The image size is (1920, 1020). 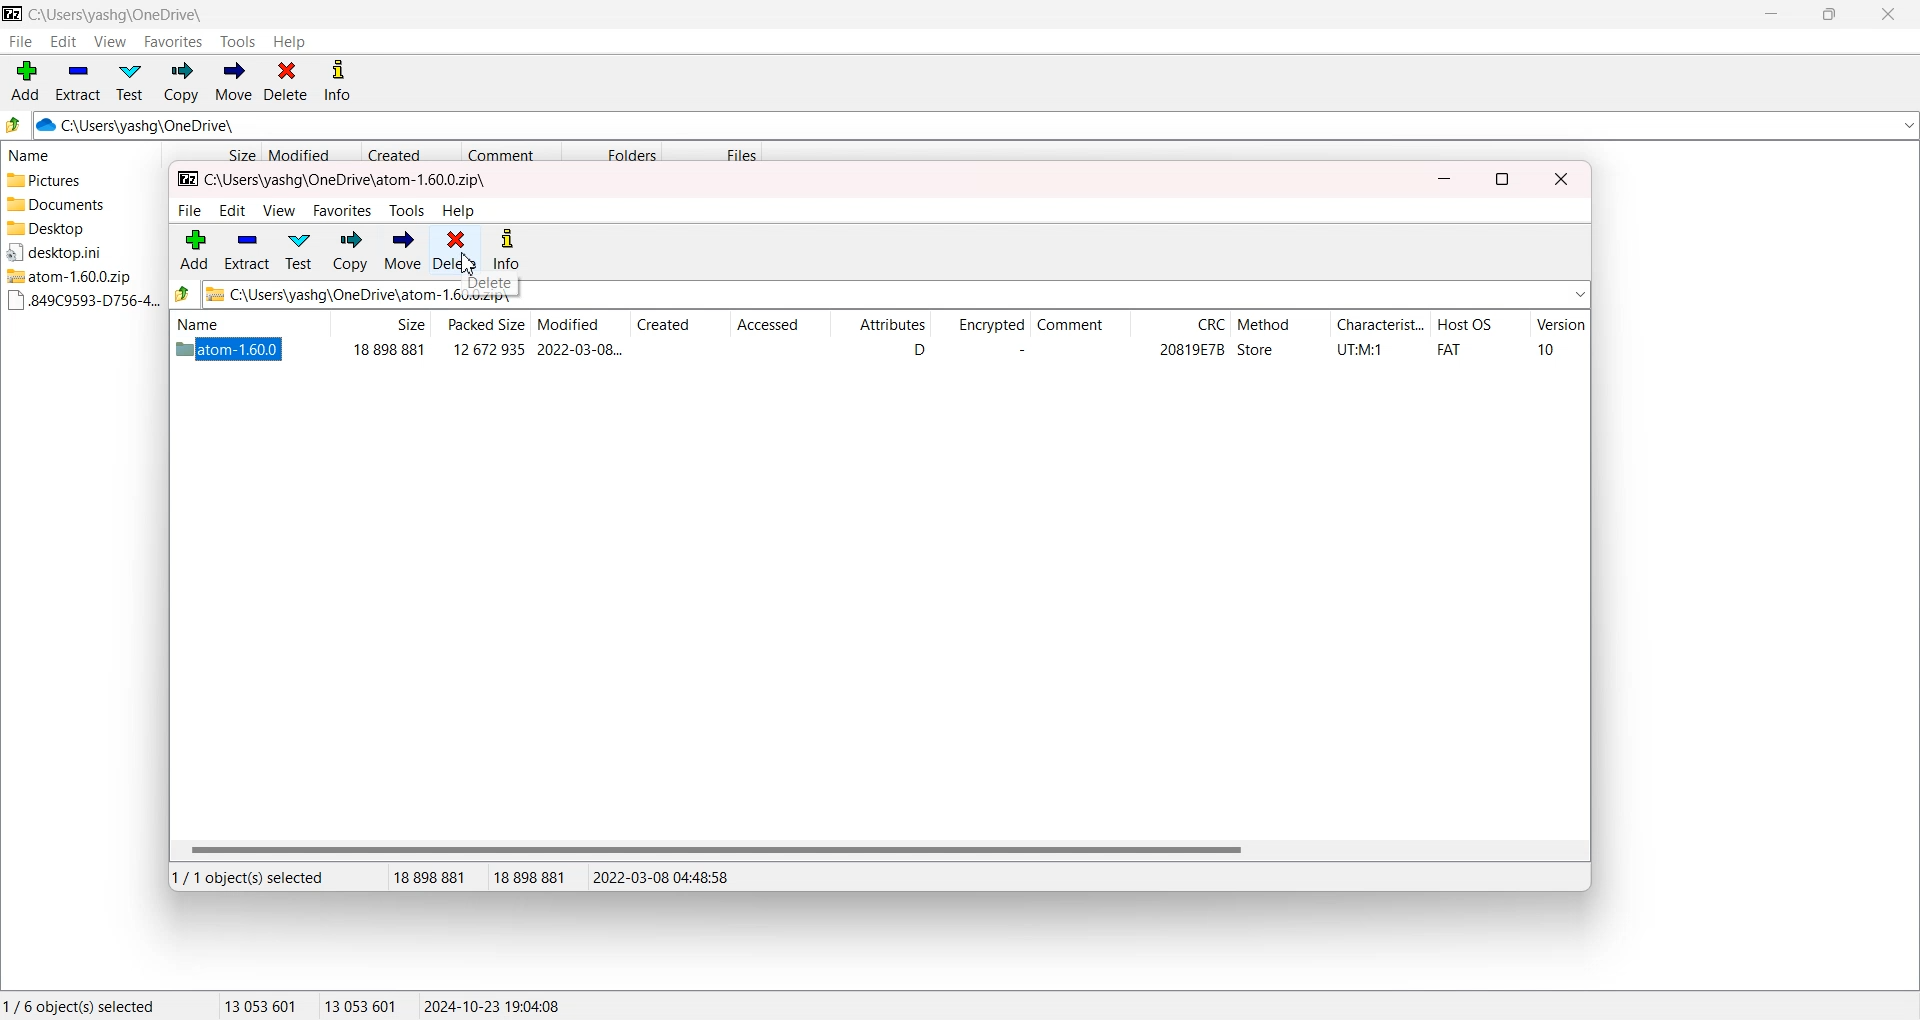 I want to click on View, so click(x=109, y=41).